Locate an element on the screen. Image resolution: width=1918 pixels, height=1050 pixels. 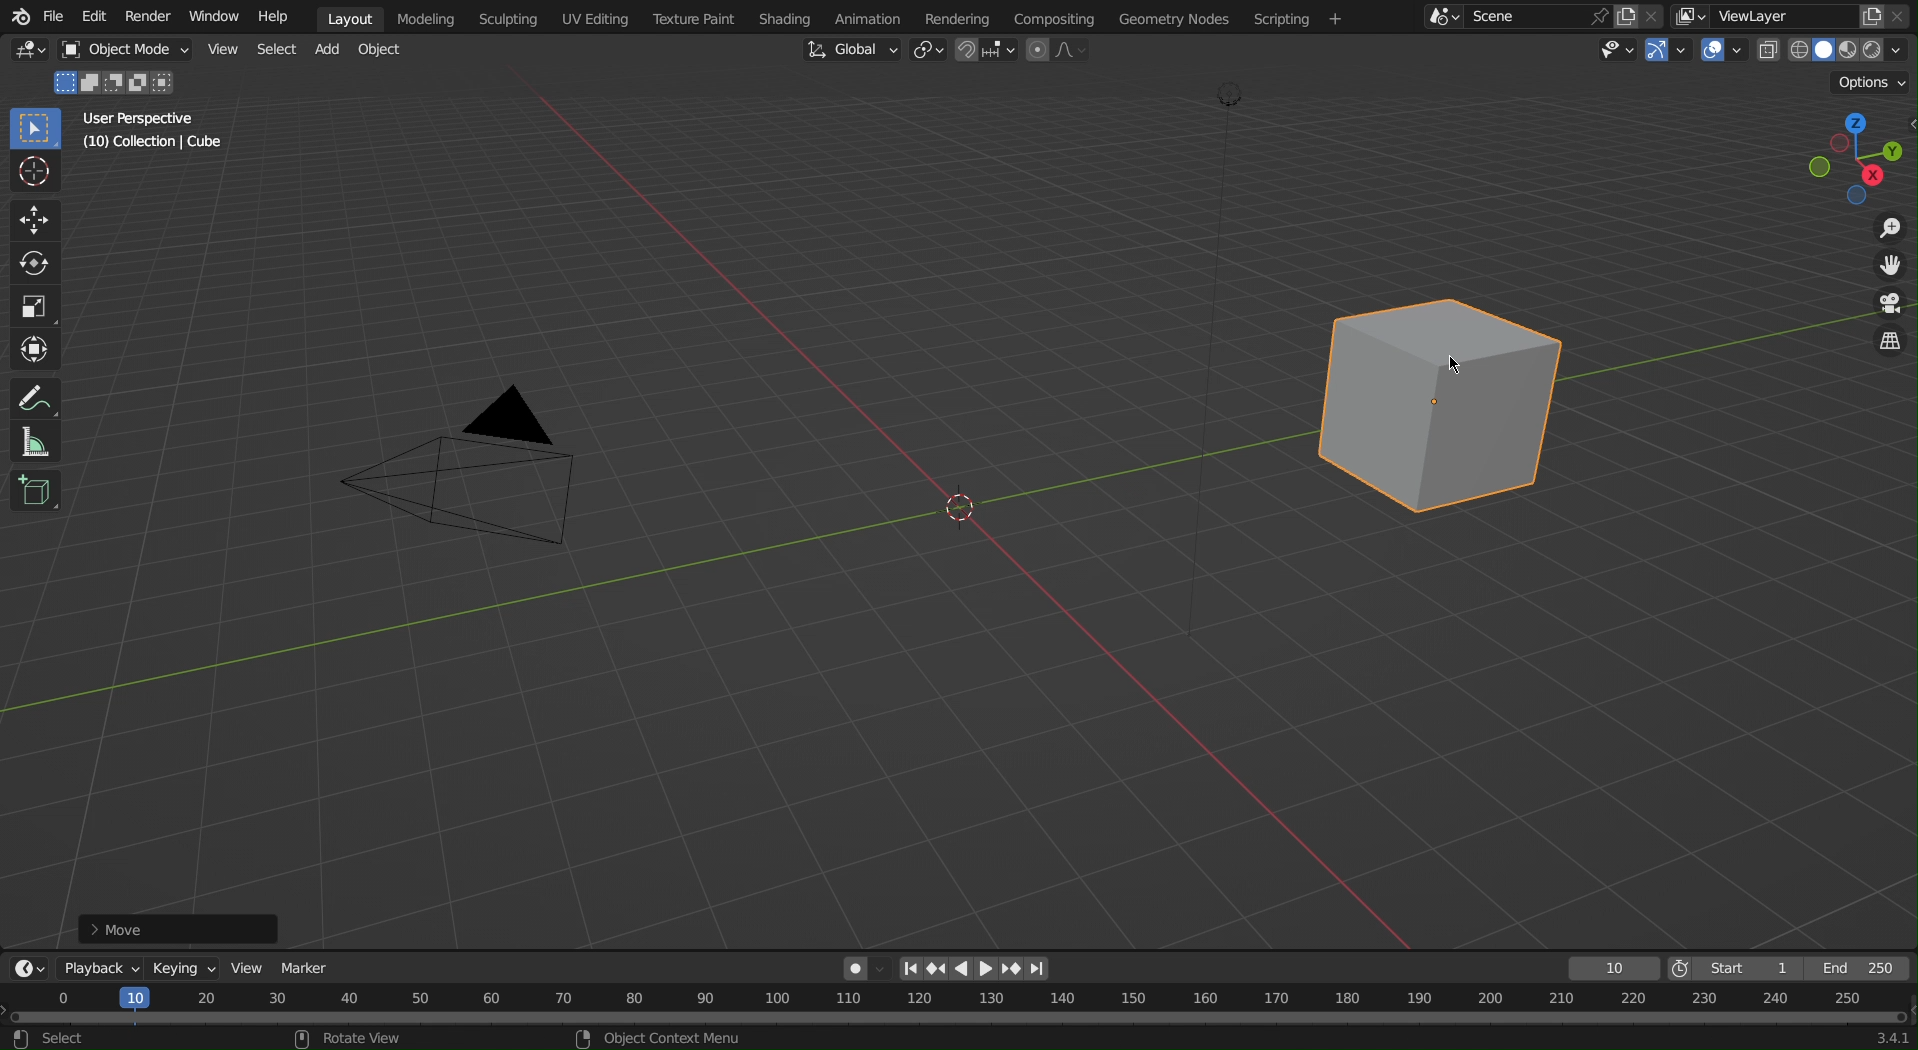
Move is located at coordinates (181, 924).